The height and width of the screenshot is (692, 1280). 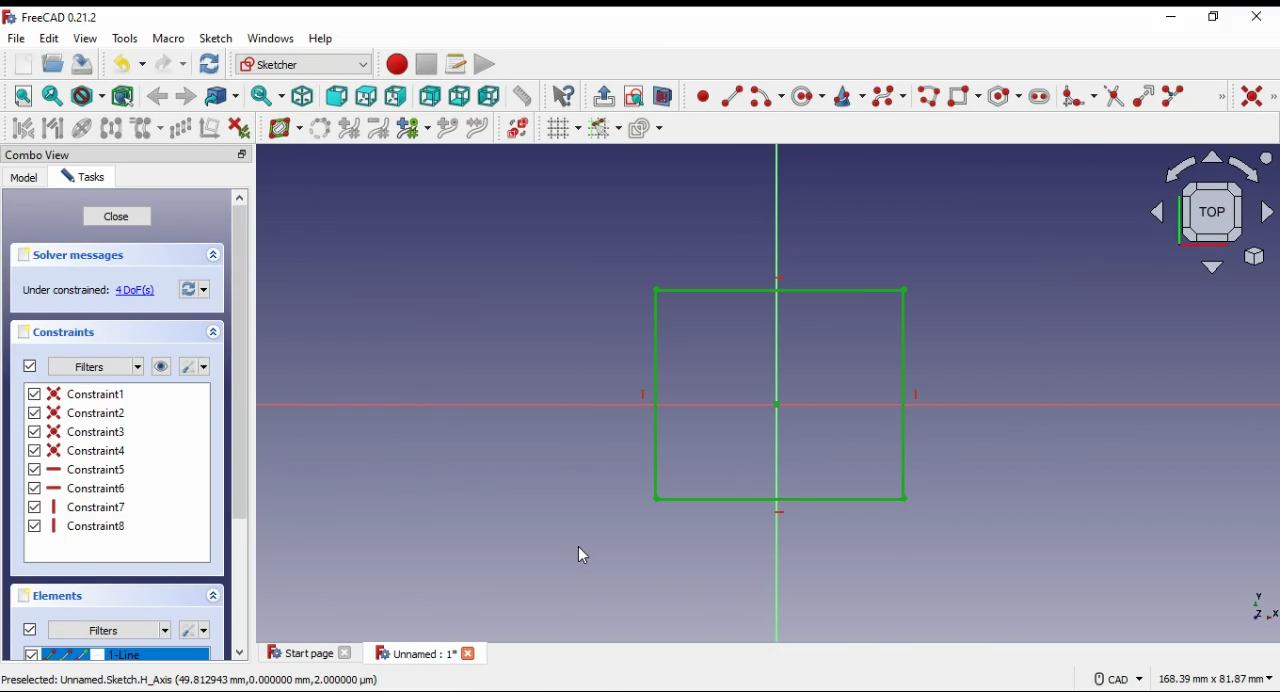 What do you see at coordinates (286, 127) in the screenshot?
I see `shiw/hide Bspline information layer` at bounding box center [286, 127].